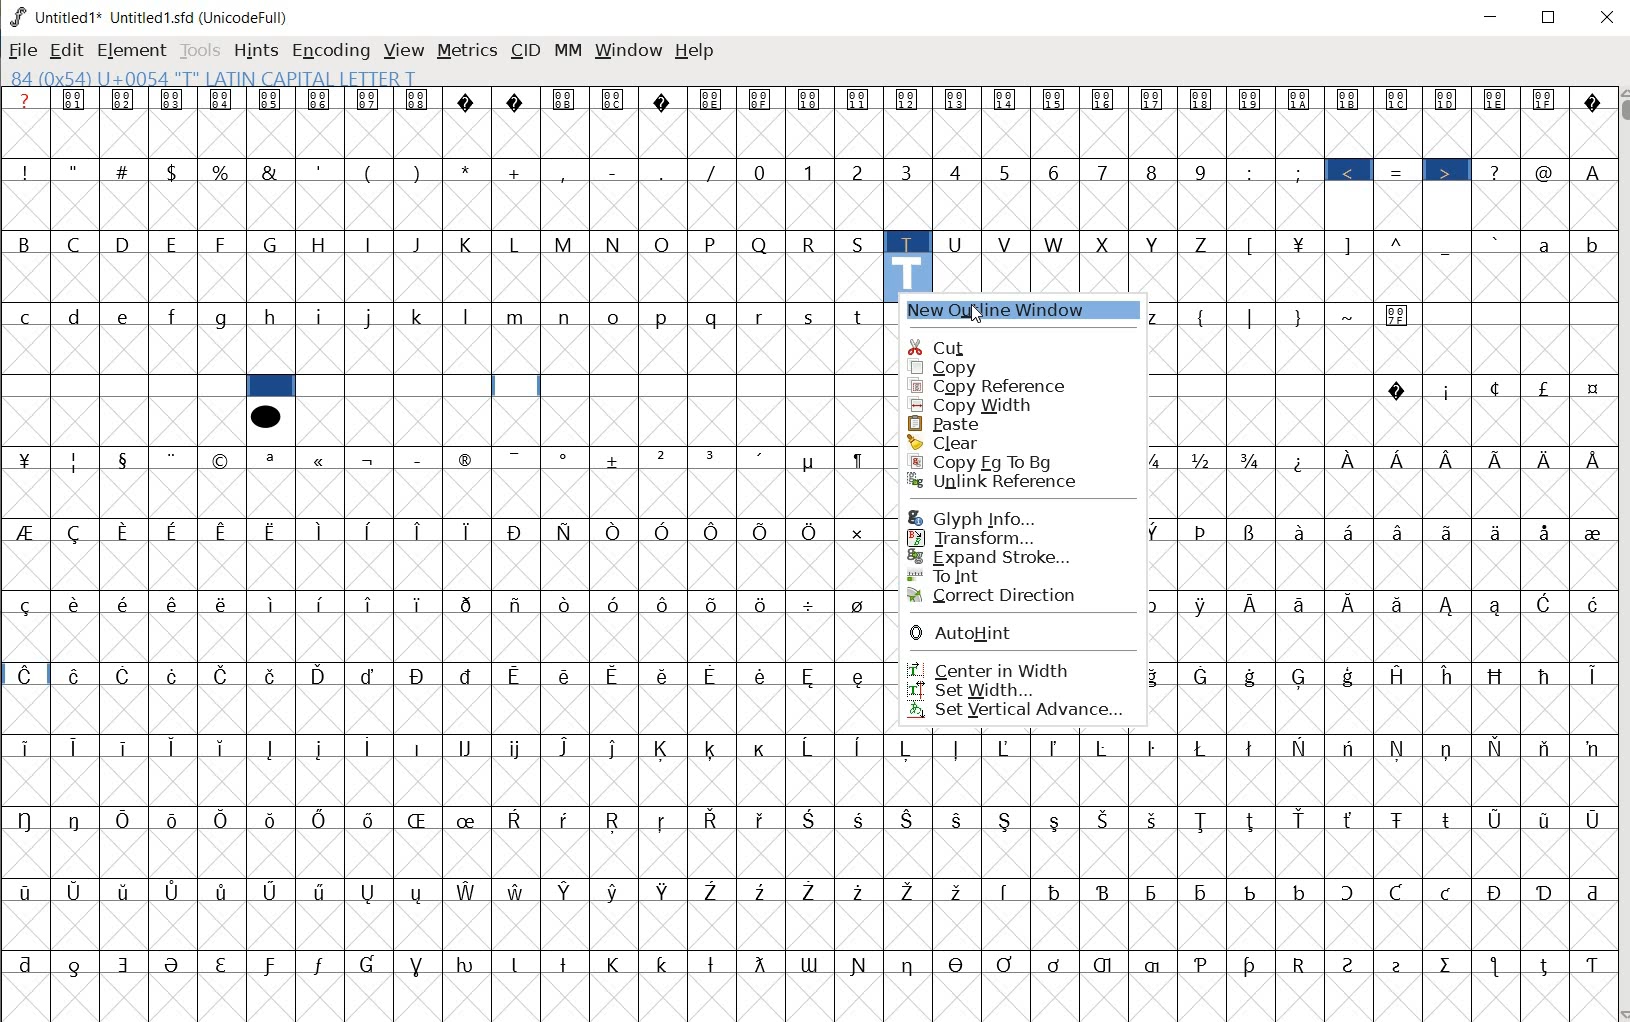  What do you see at coordinates (1353, 243) in the screenshot?
I see `]` at bounding box center [1353, 243].